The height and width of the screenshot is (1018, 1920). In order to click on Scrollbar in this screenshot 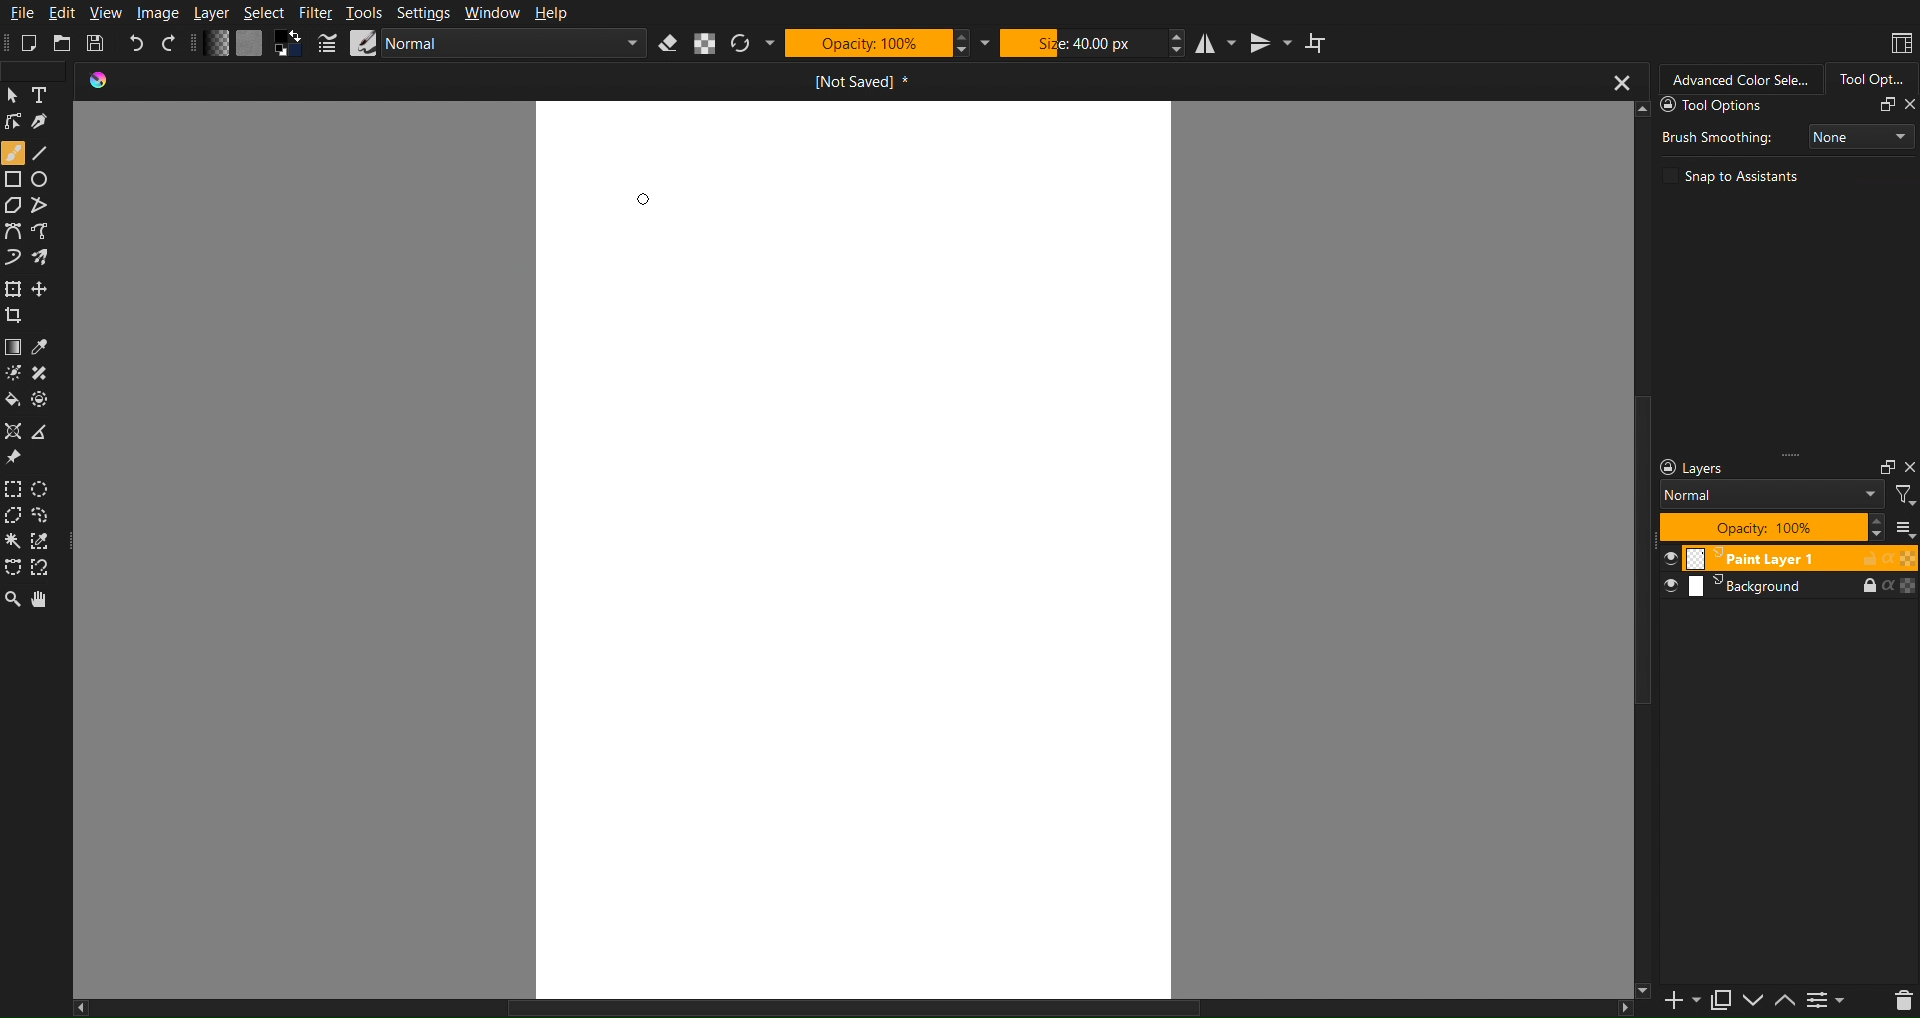, I will do `click(1637, 551)`.